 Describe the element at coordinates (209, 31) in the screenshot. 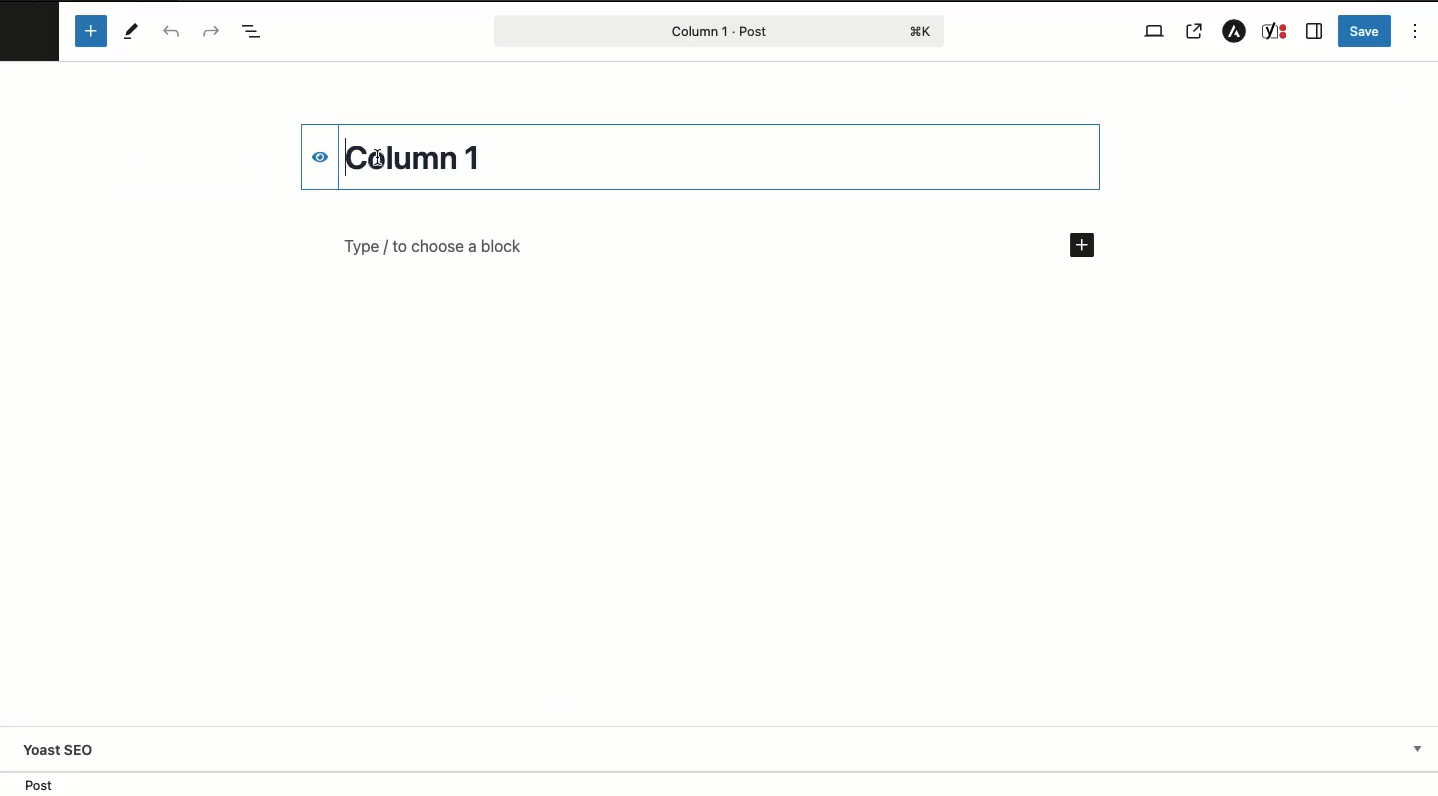

I see `Redo` at that location.